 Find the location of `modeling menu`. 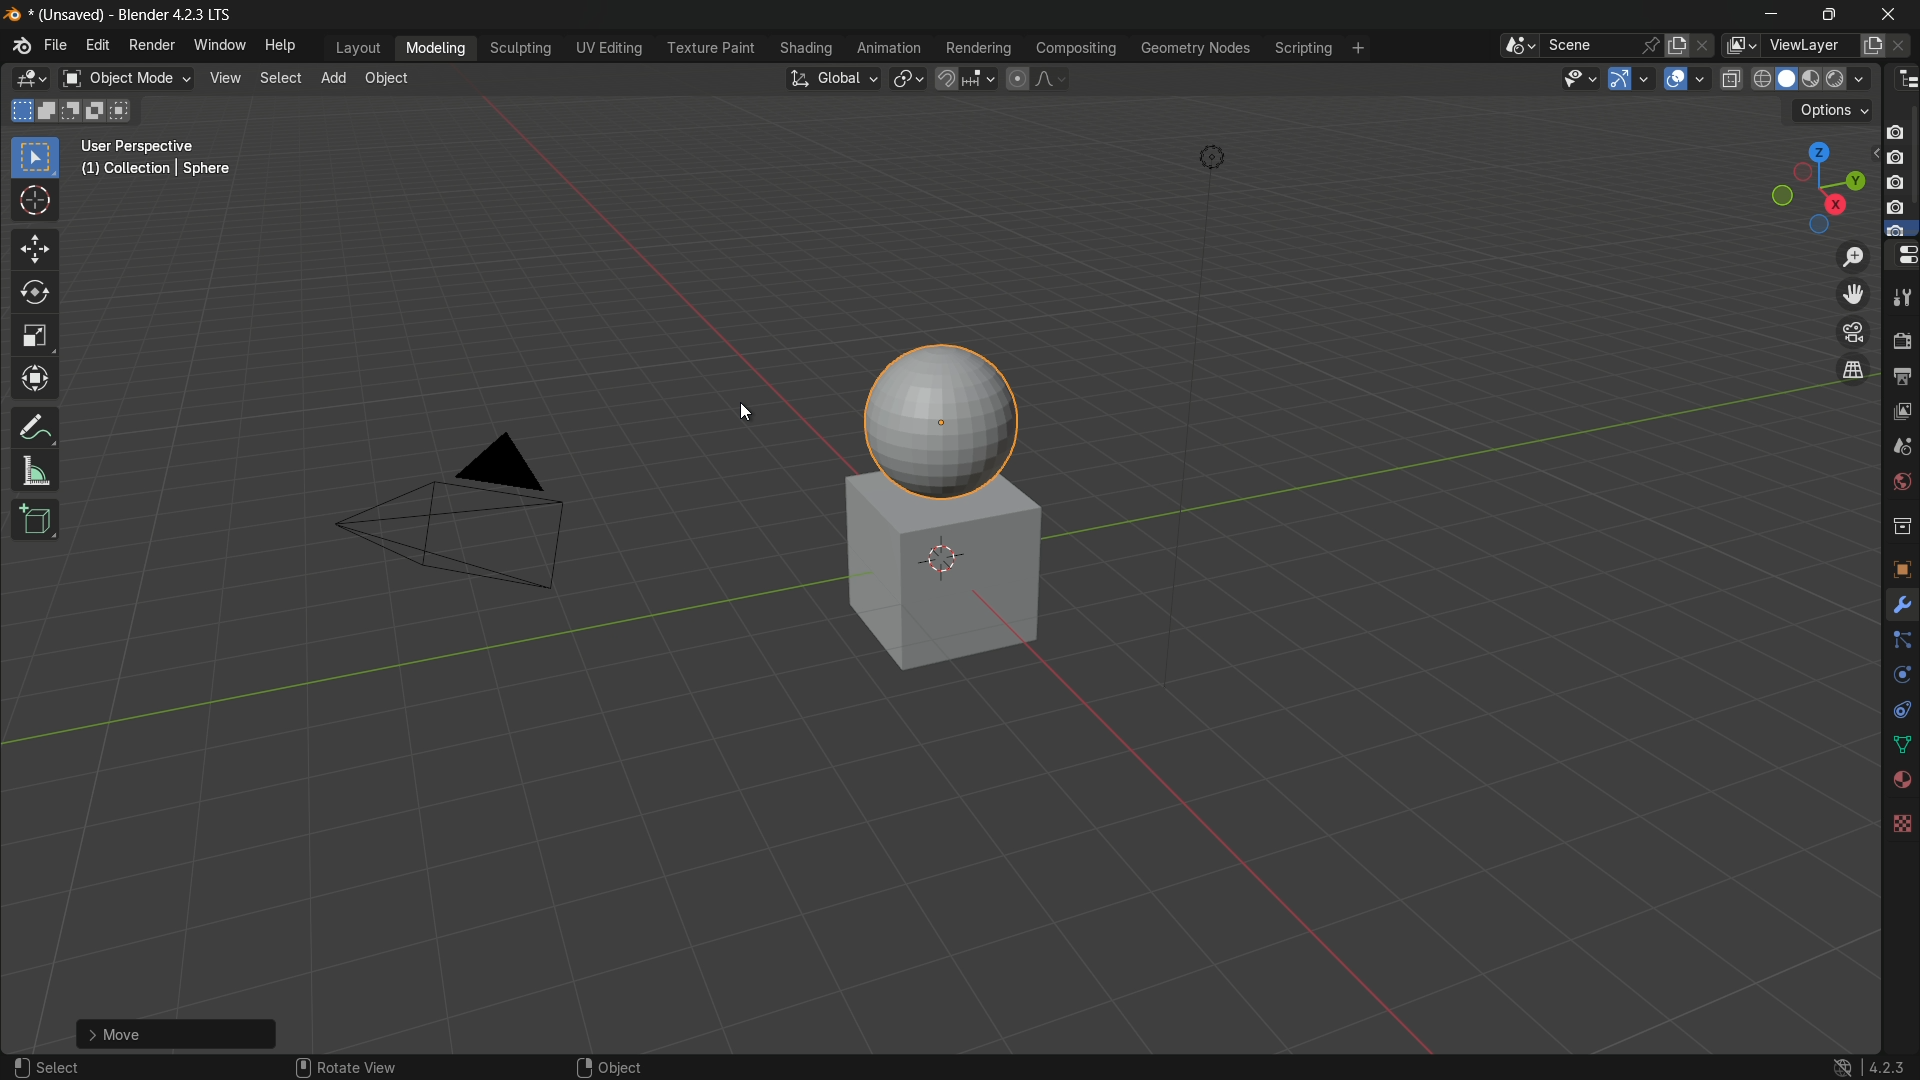

modeling menu is located at coordinates (437, 47).